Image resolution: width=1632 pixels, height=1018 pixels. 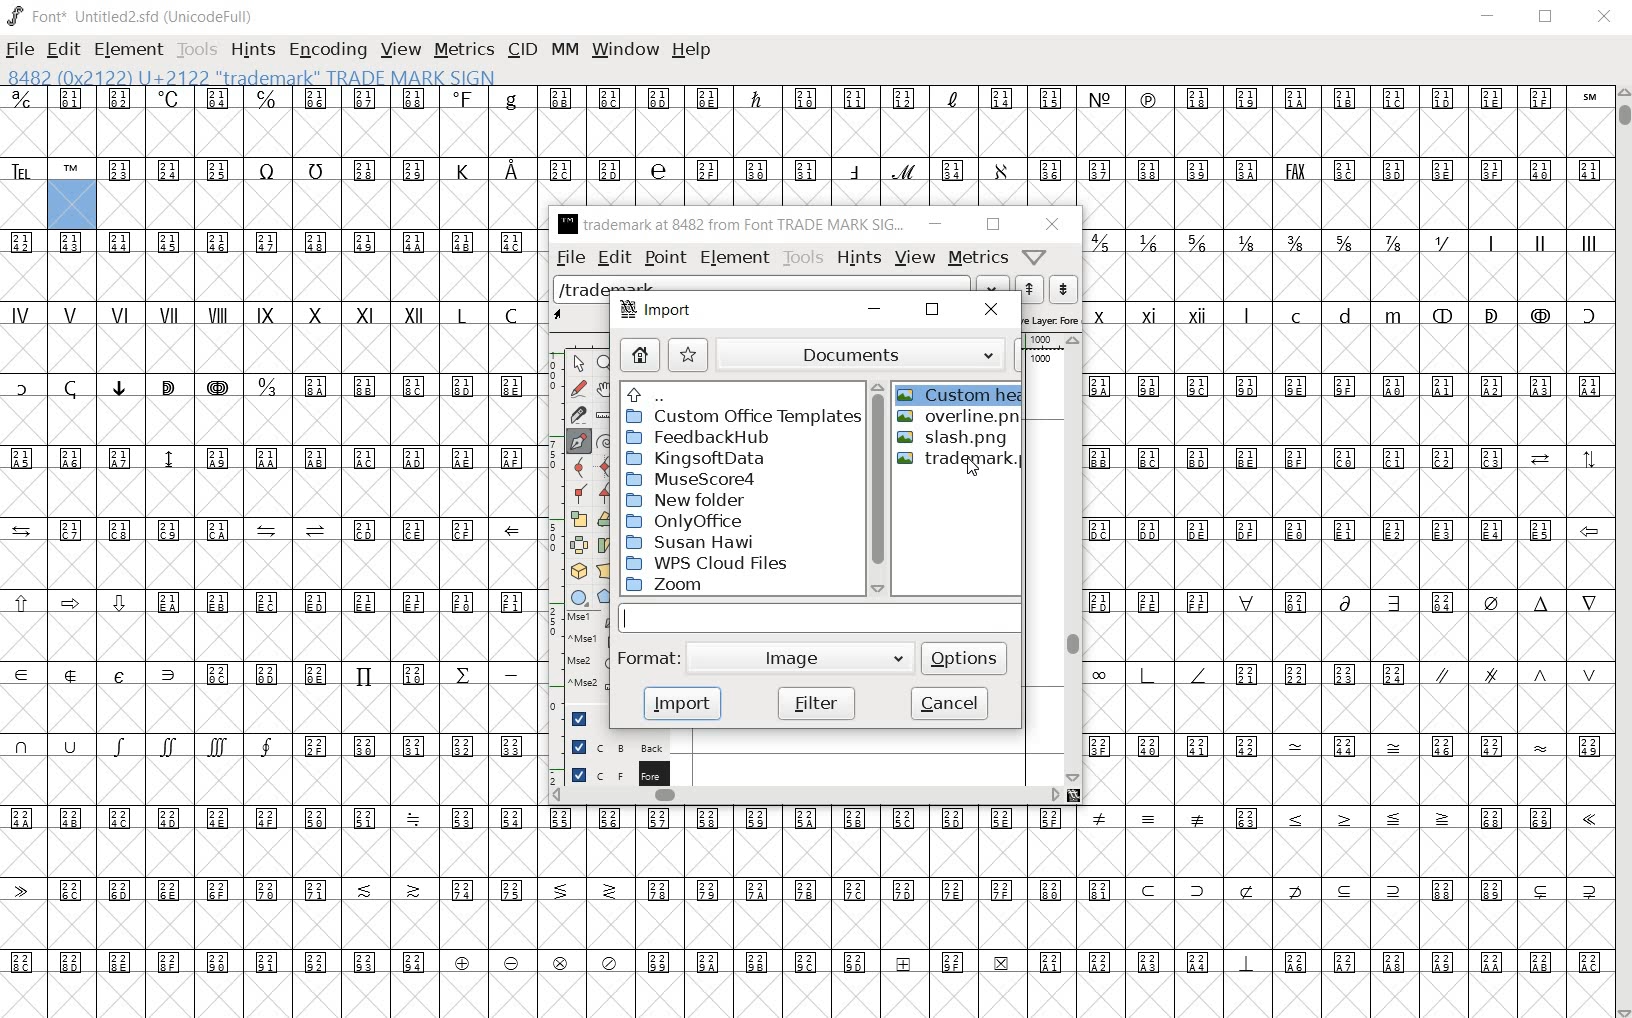 I want to click on MuseScore4, so click(x=691, y=478).